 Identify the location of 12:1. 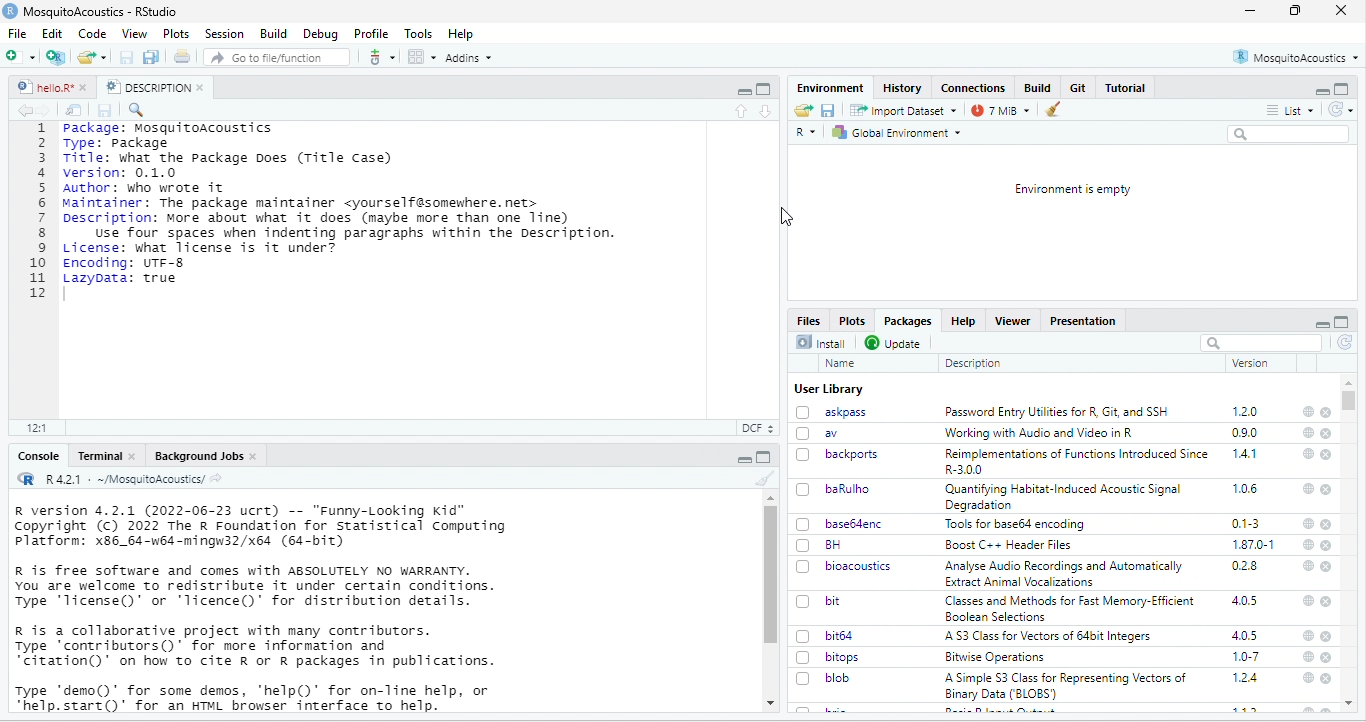
(40, 427).